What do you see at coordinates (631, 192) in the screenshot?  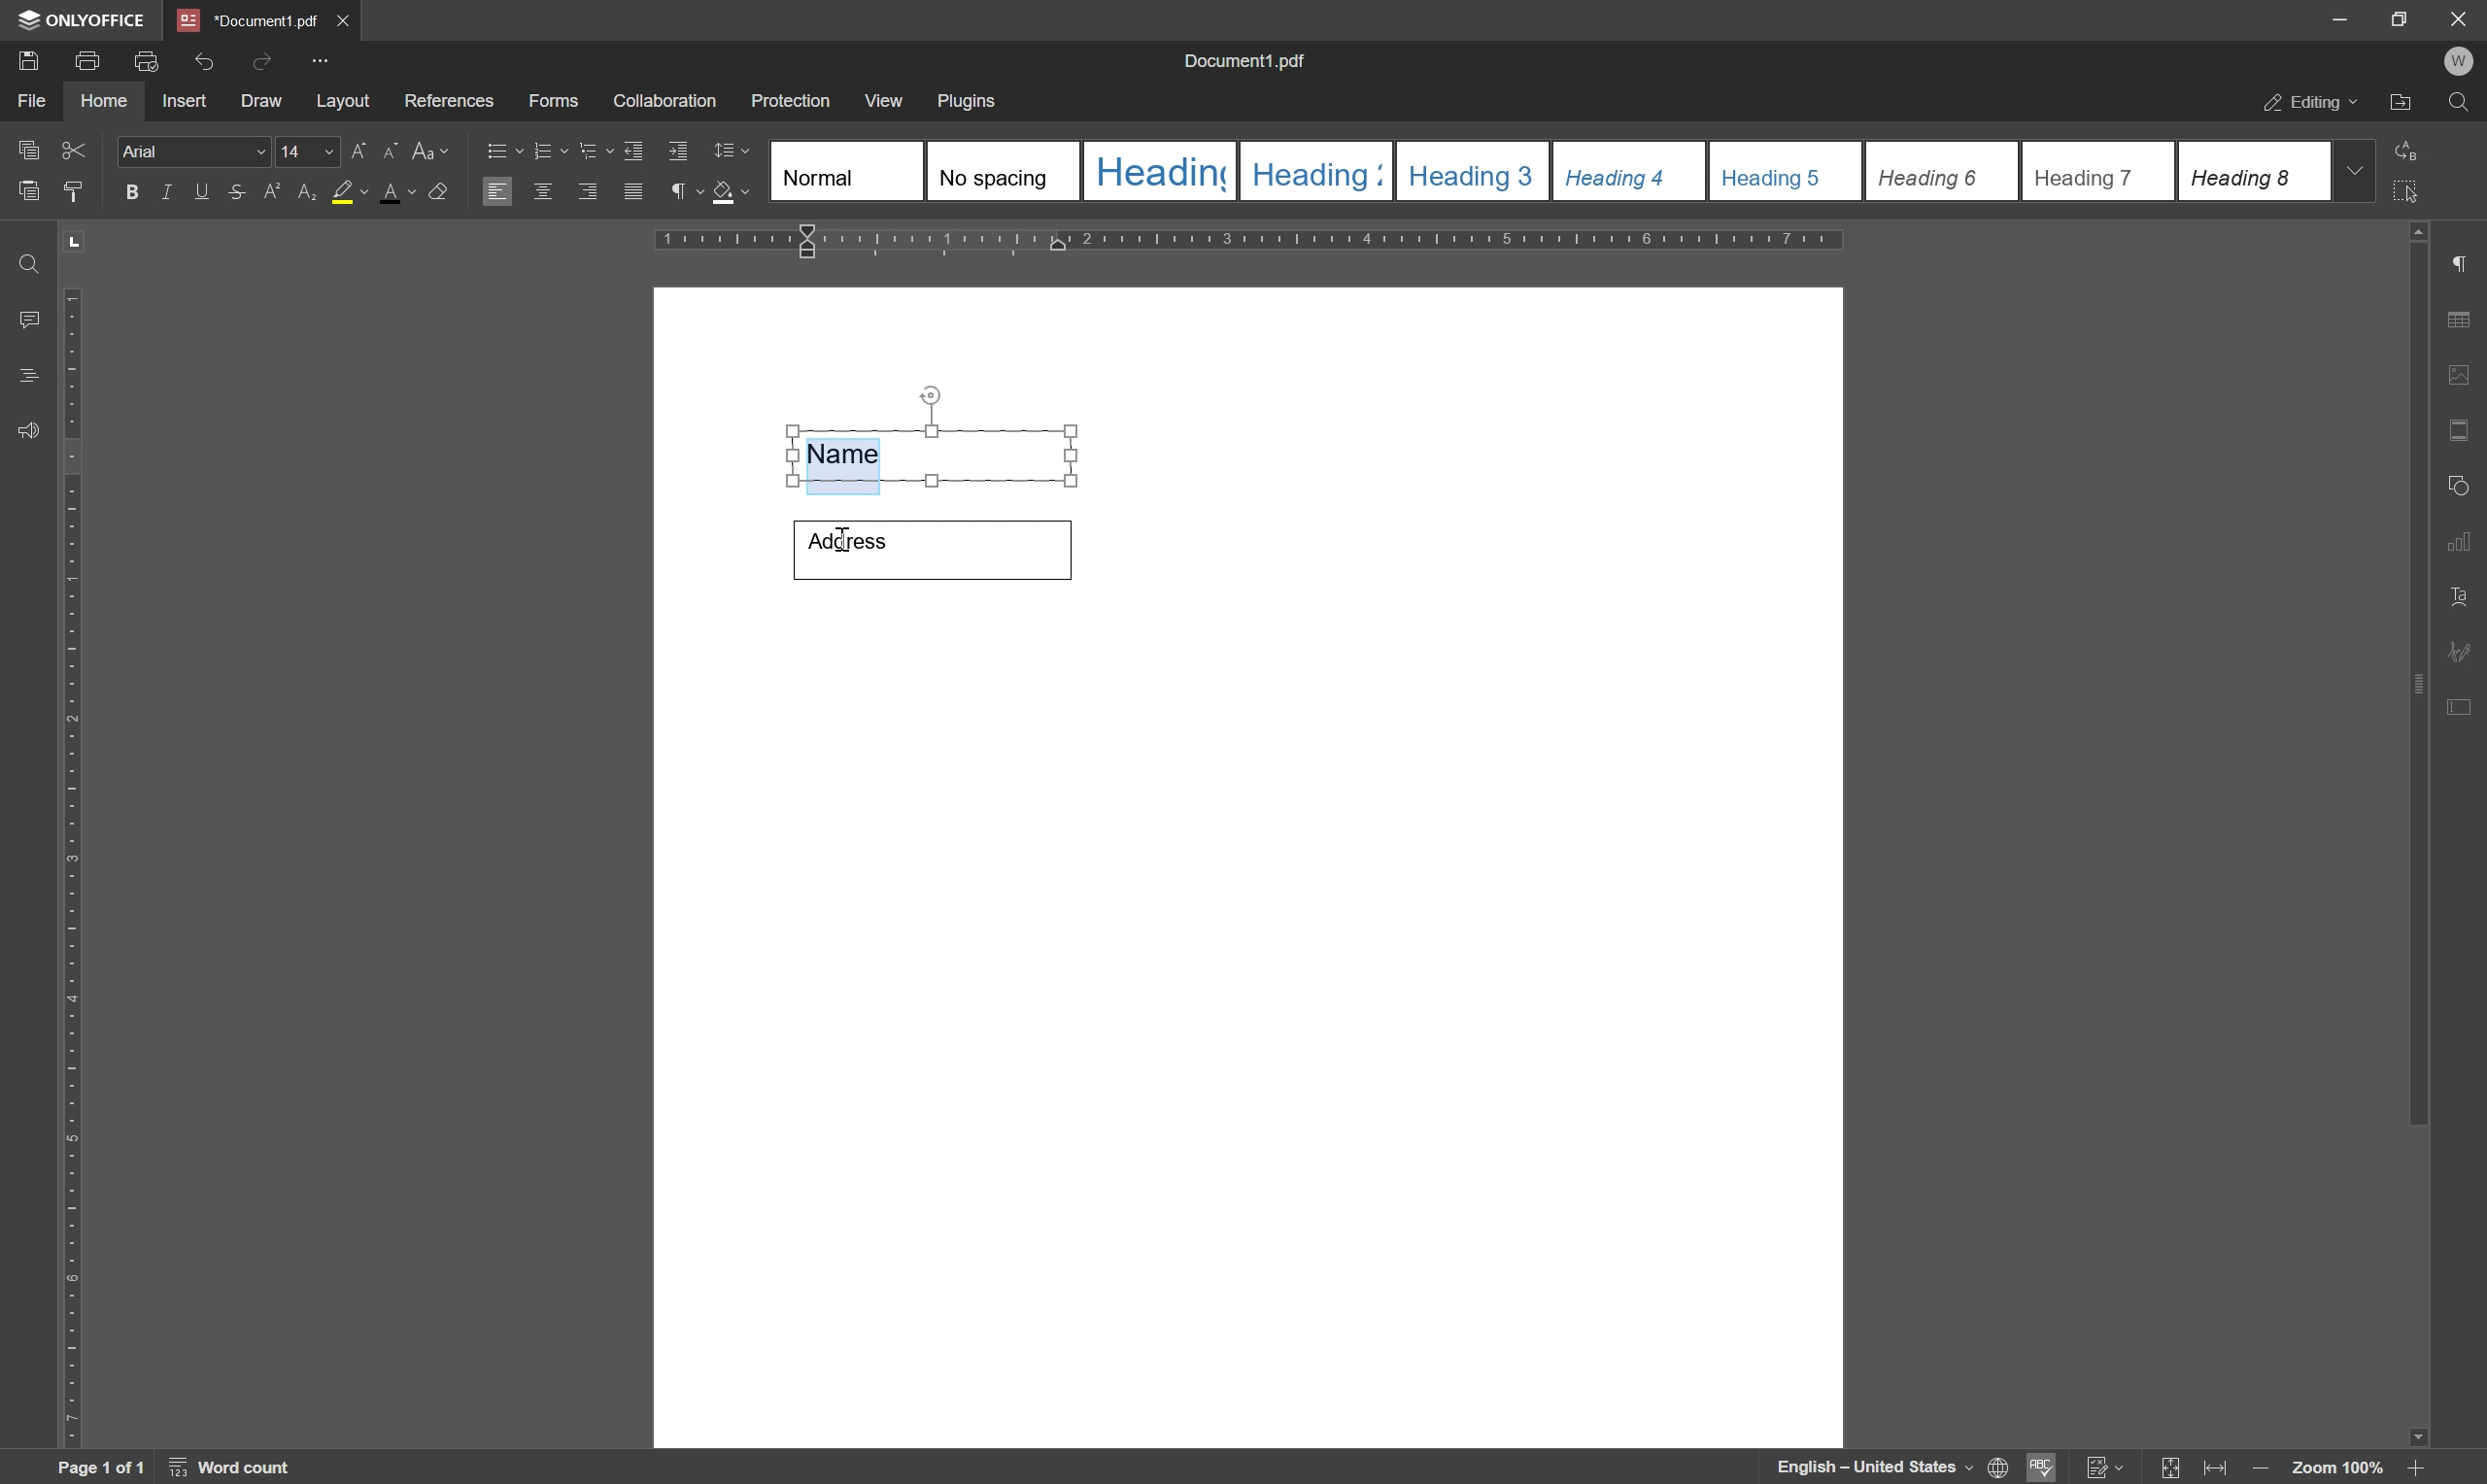 I see `justified` at bounding box center [631, 192].